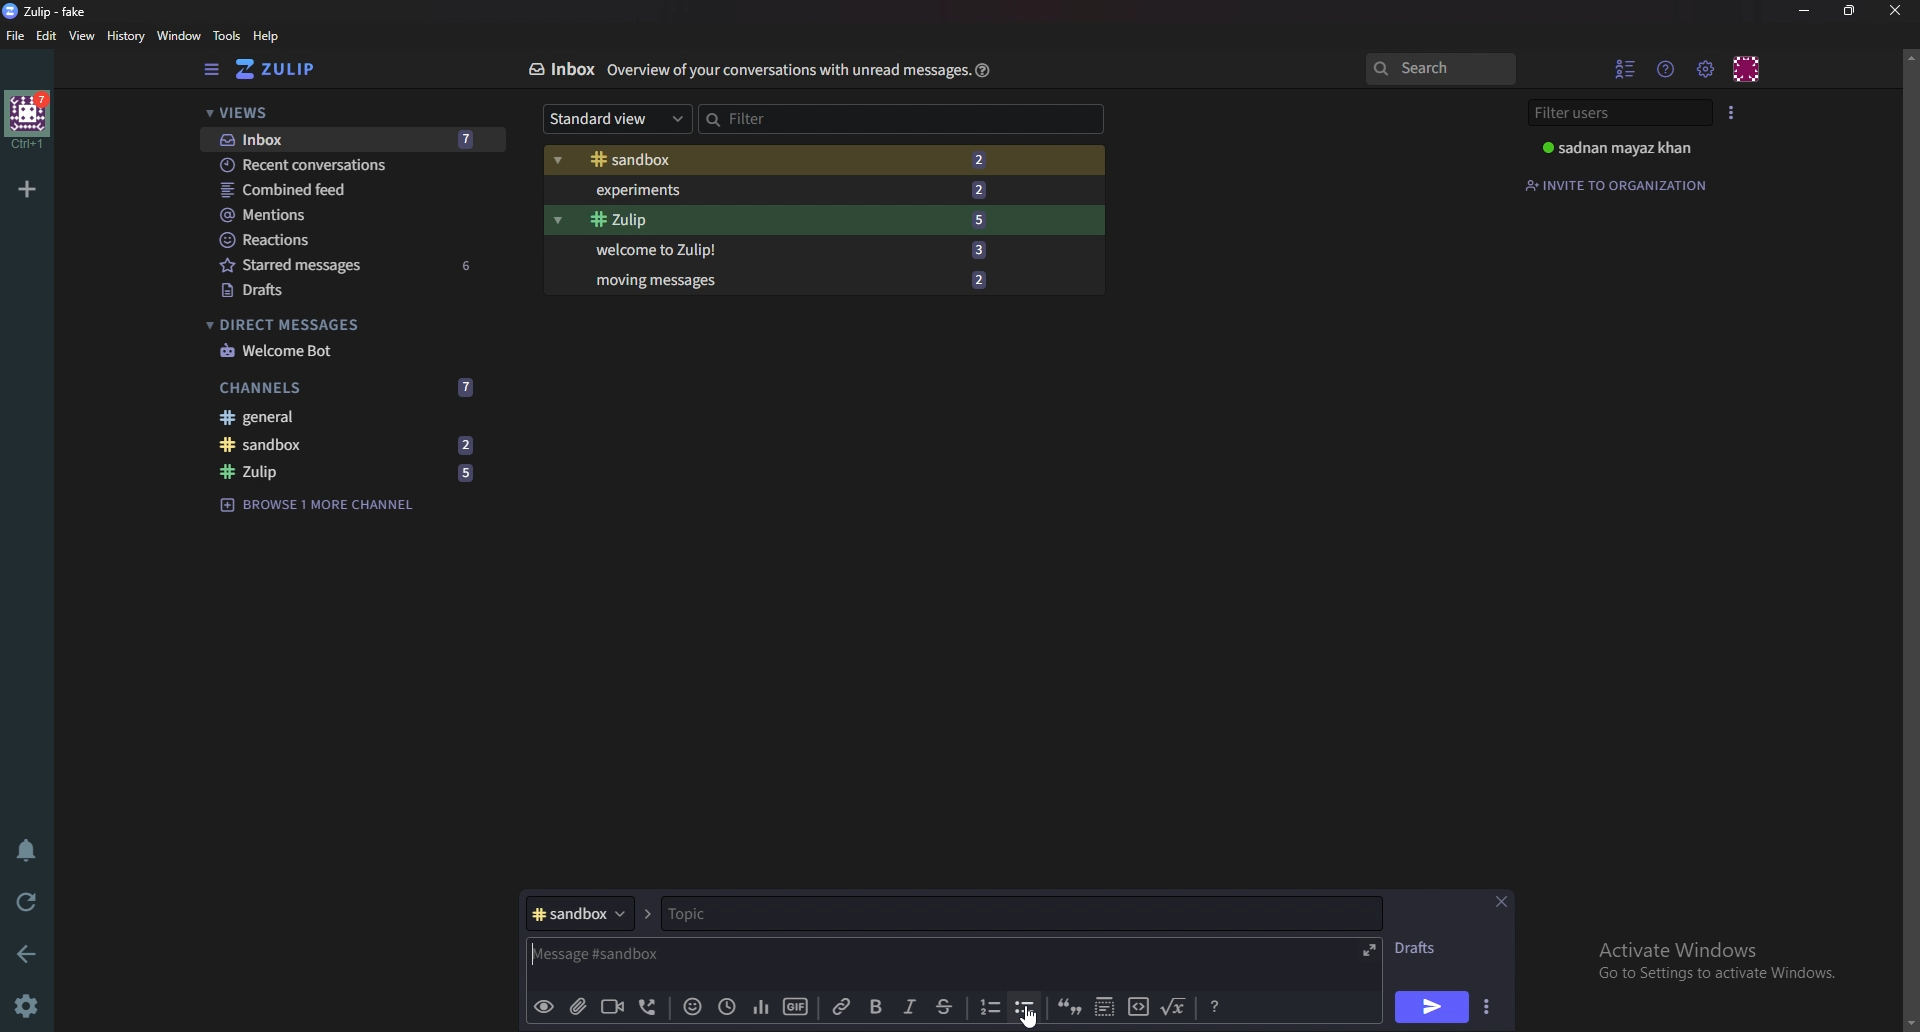 The height and width of the screenshot is (1032, 1920). I want to click on bold, so click(879, 1008).